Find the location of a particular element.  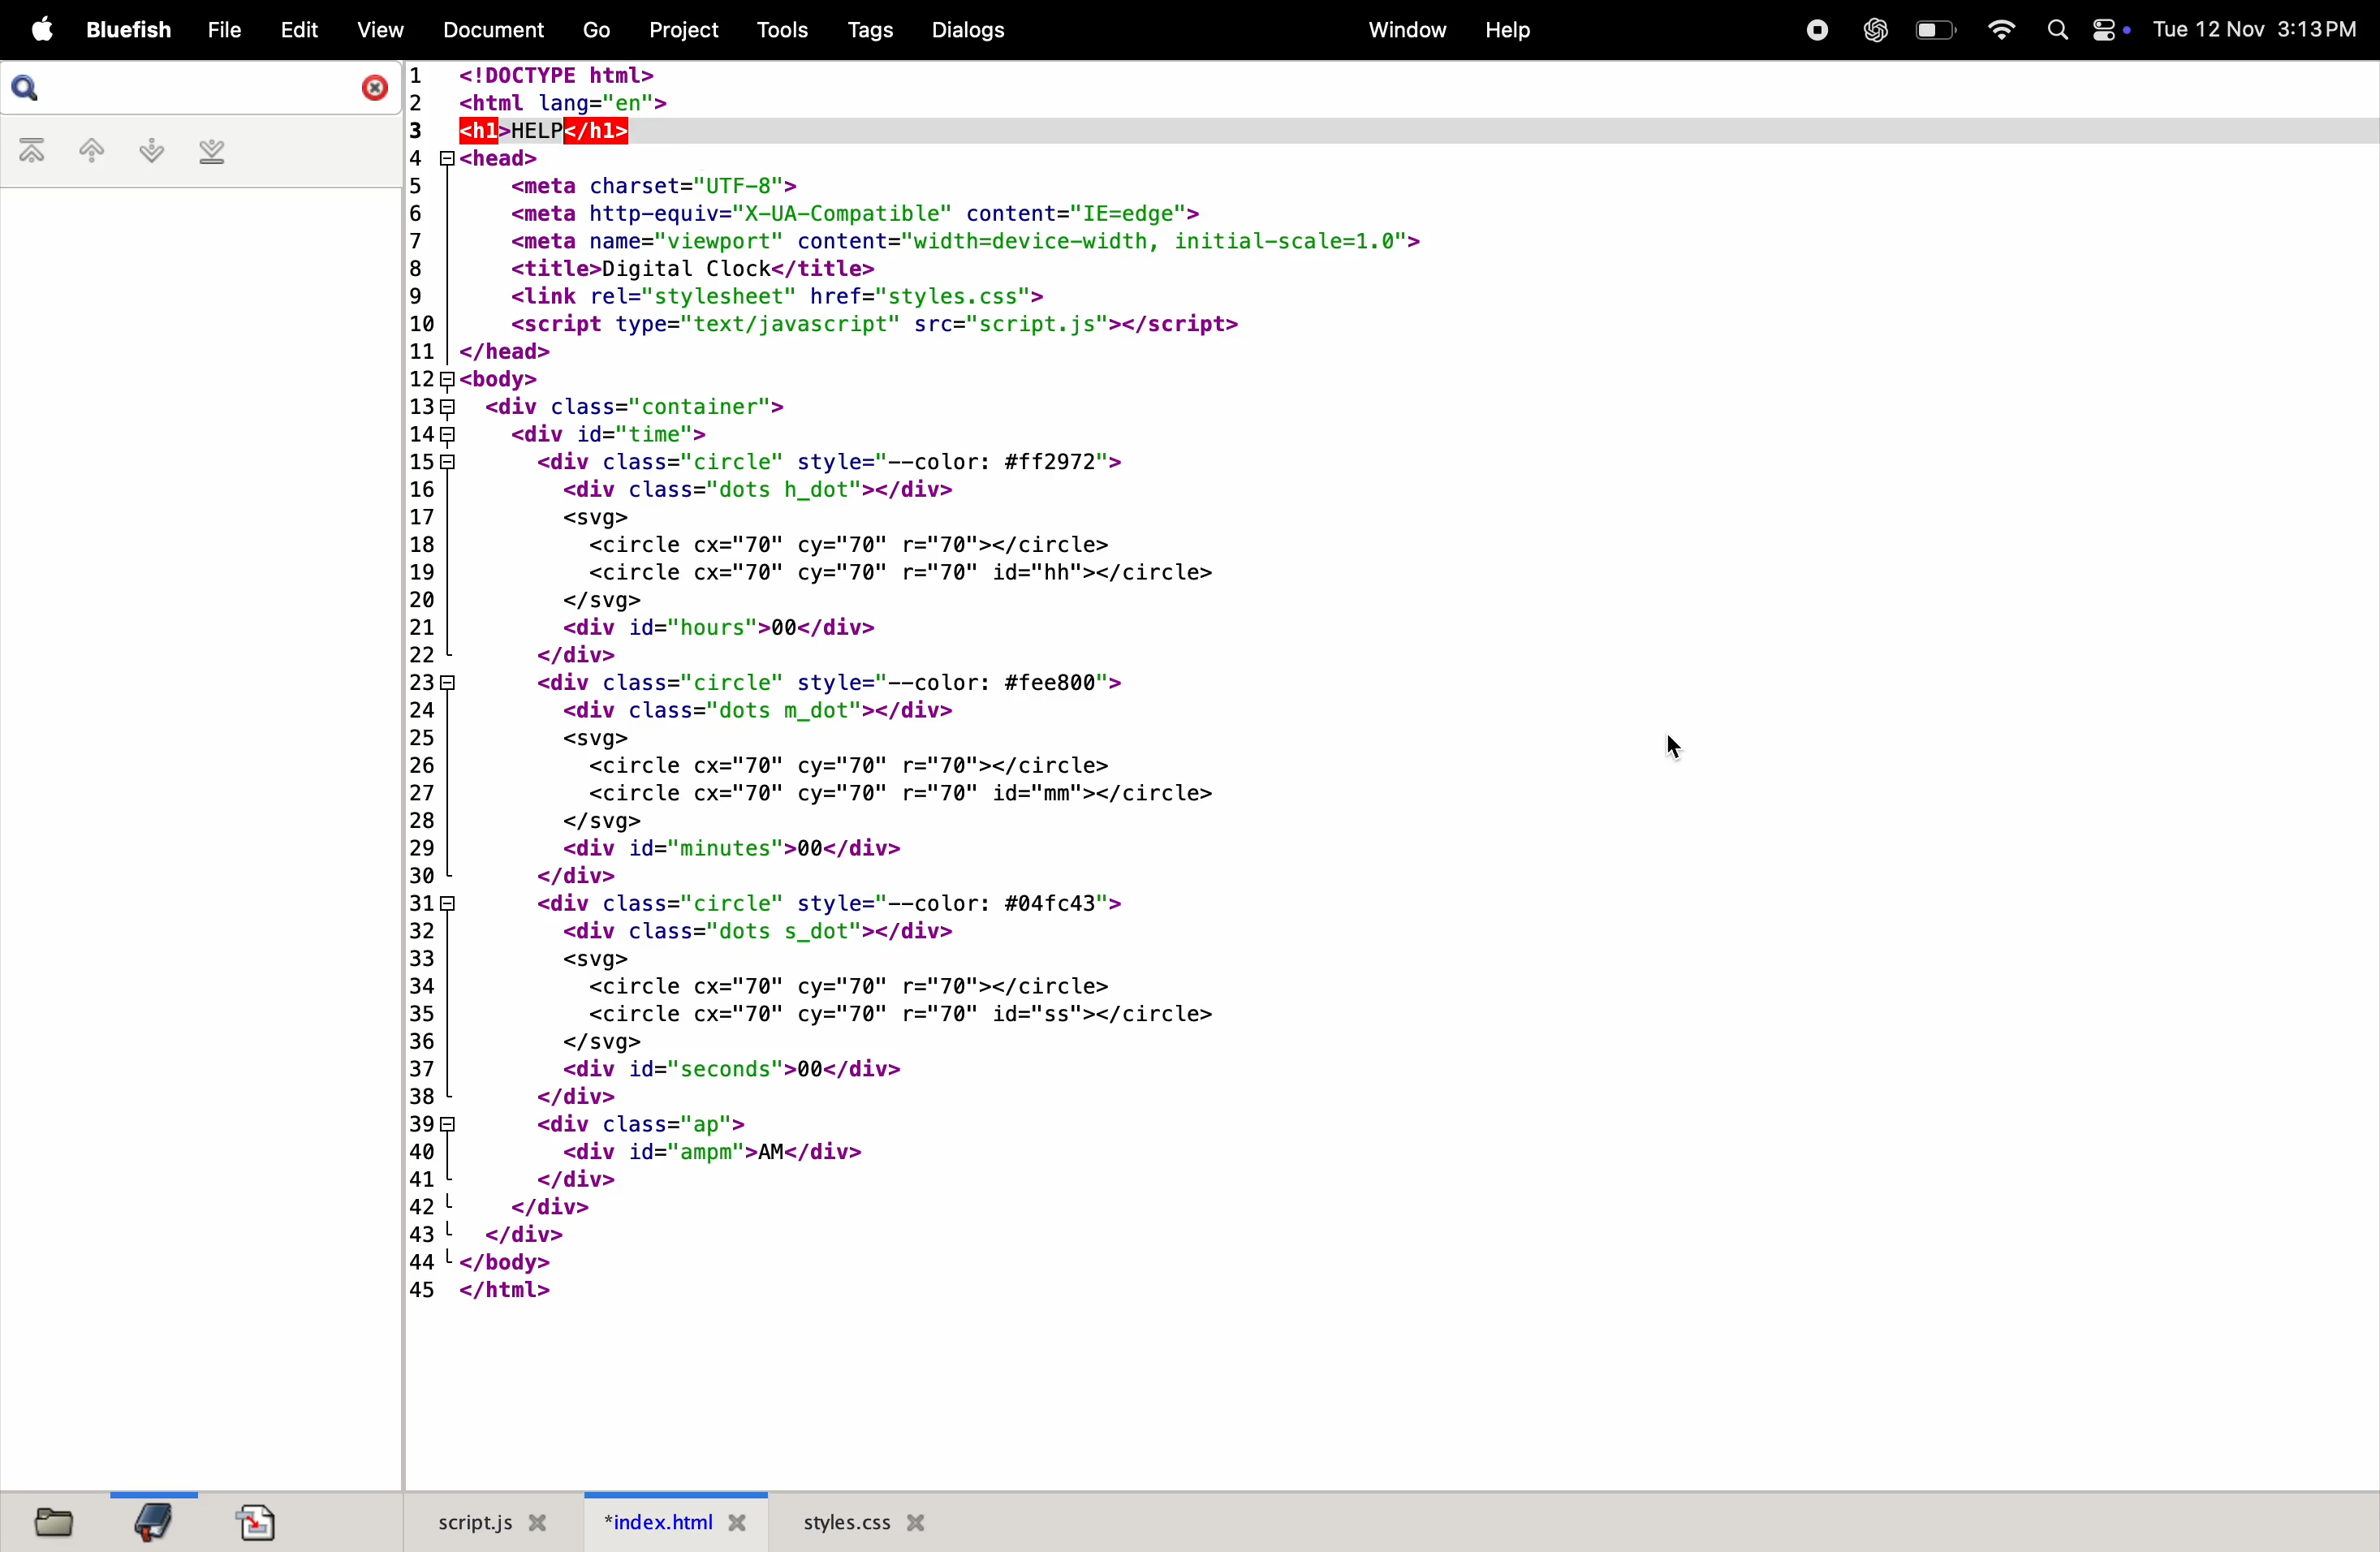

last bookmark is located at coordinates (212, 152).